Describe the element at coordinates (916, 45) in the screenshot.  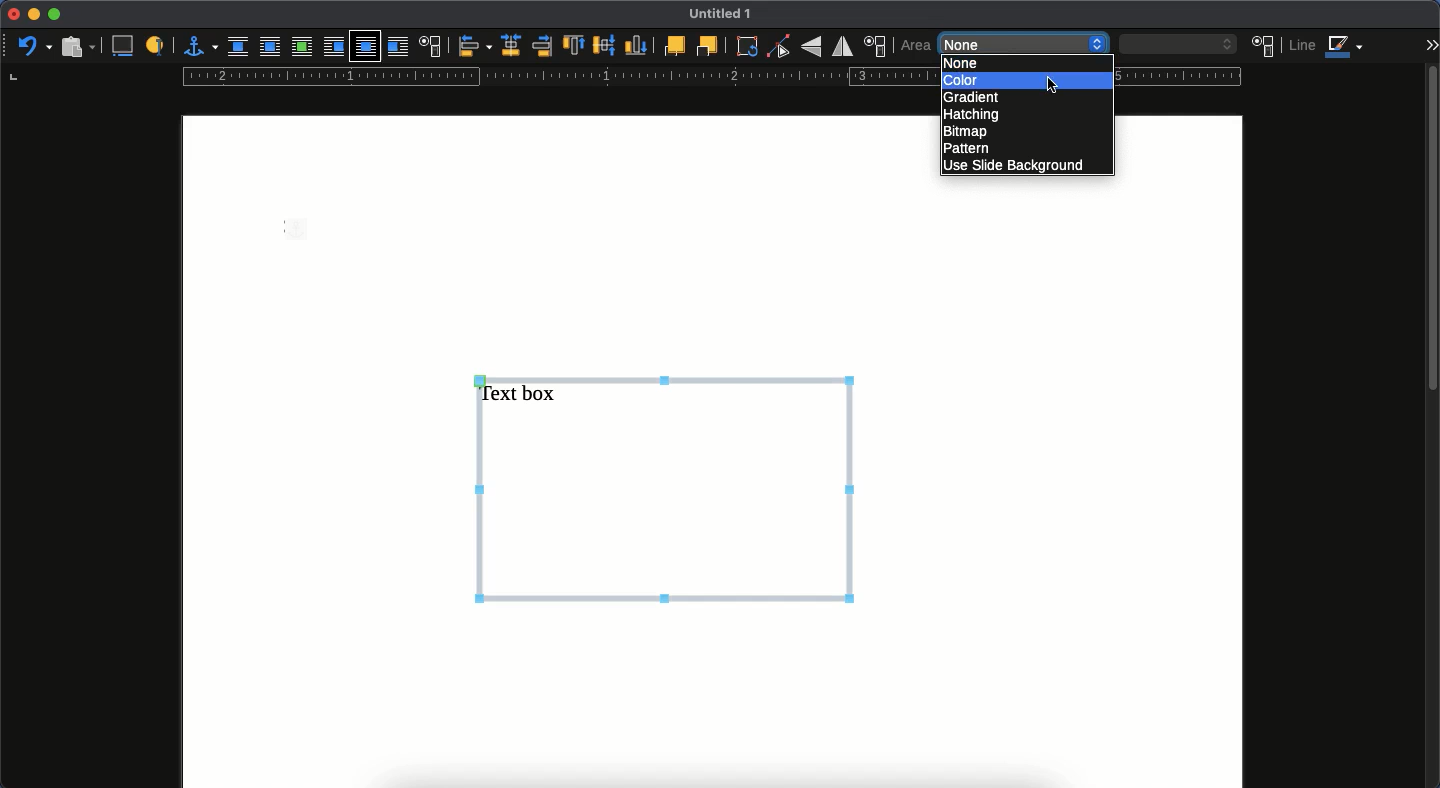
I see `area` at that location.